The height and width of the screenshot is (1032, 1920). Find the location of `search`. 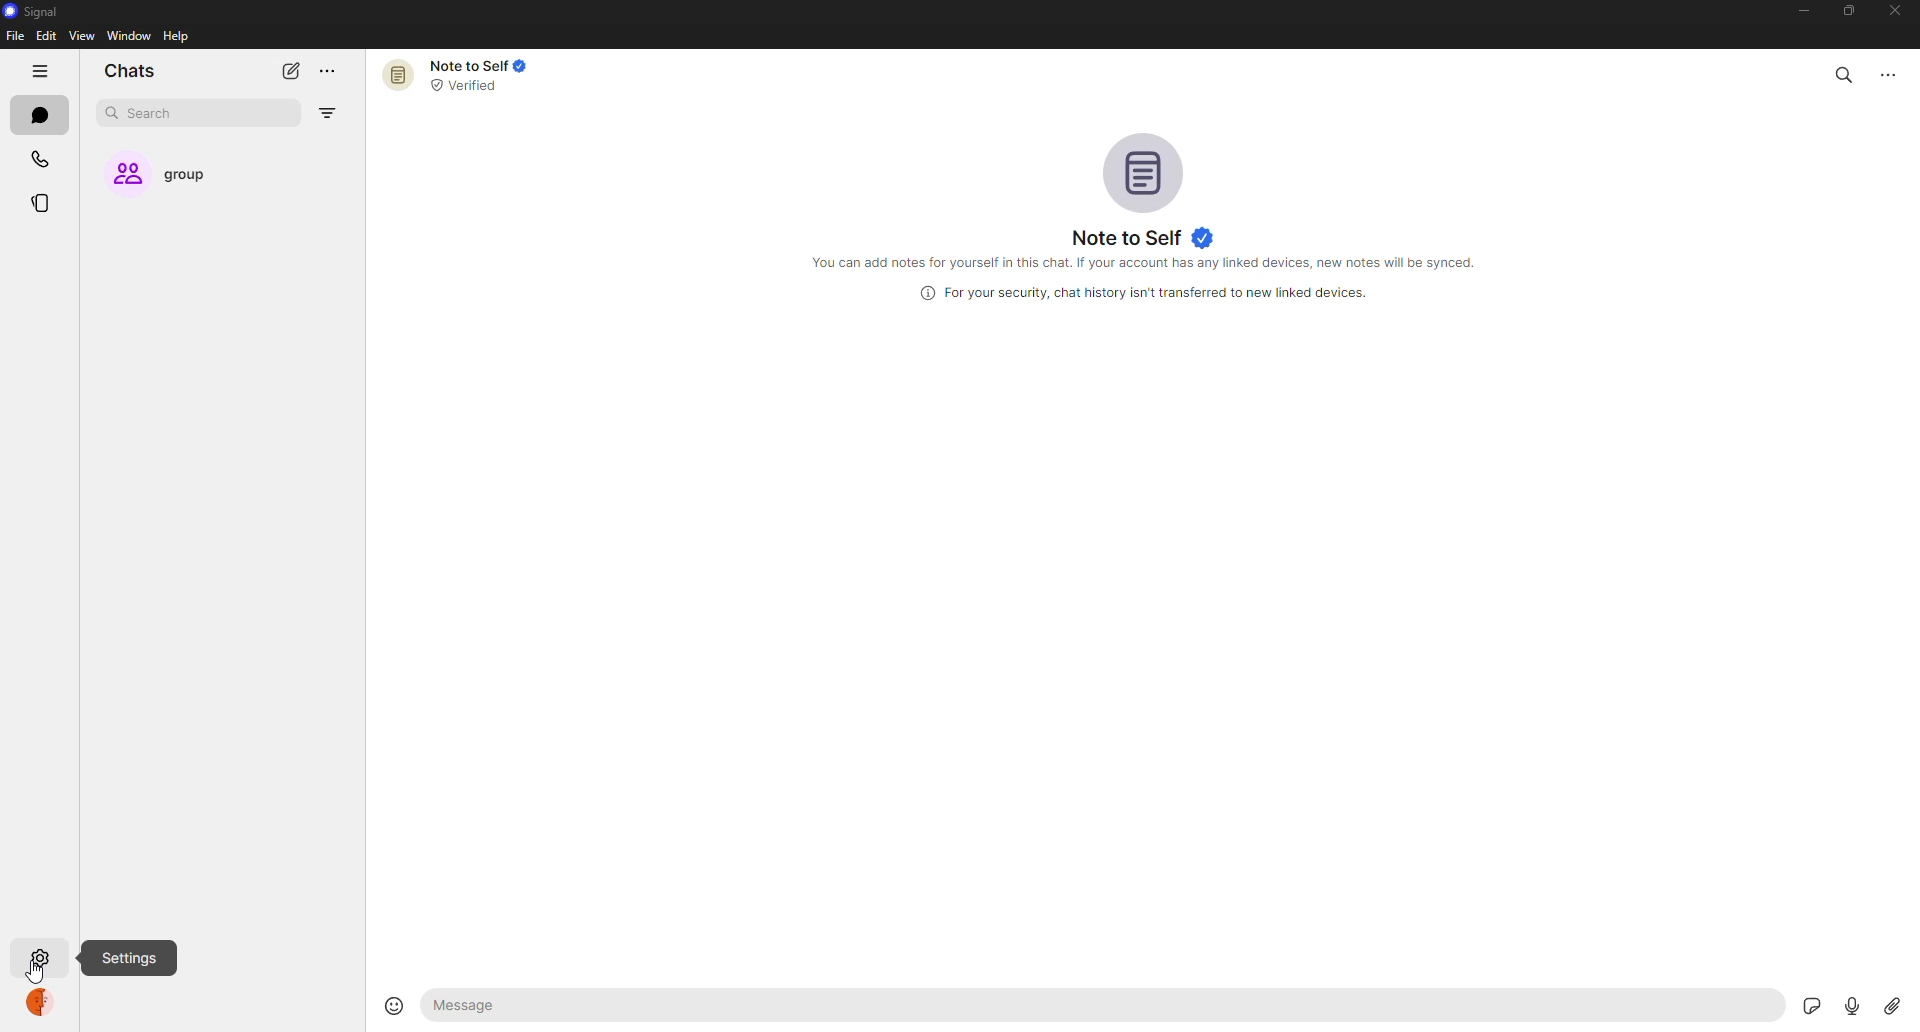

search is located at coordinates (1844, 71).